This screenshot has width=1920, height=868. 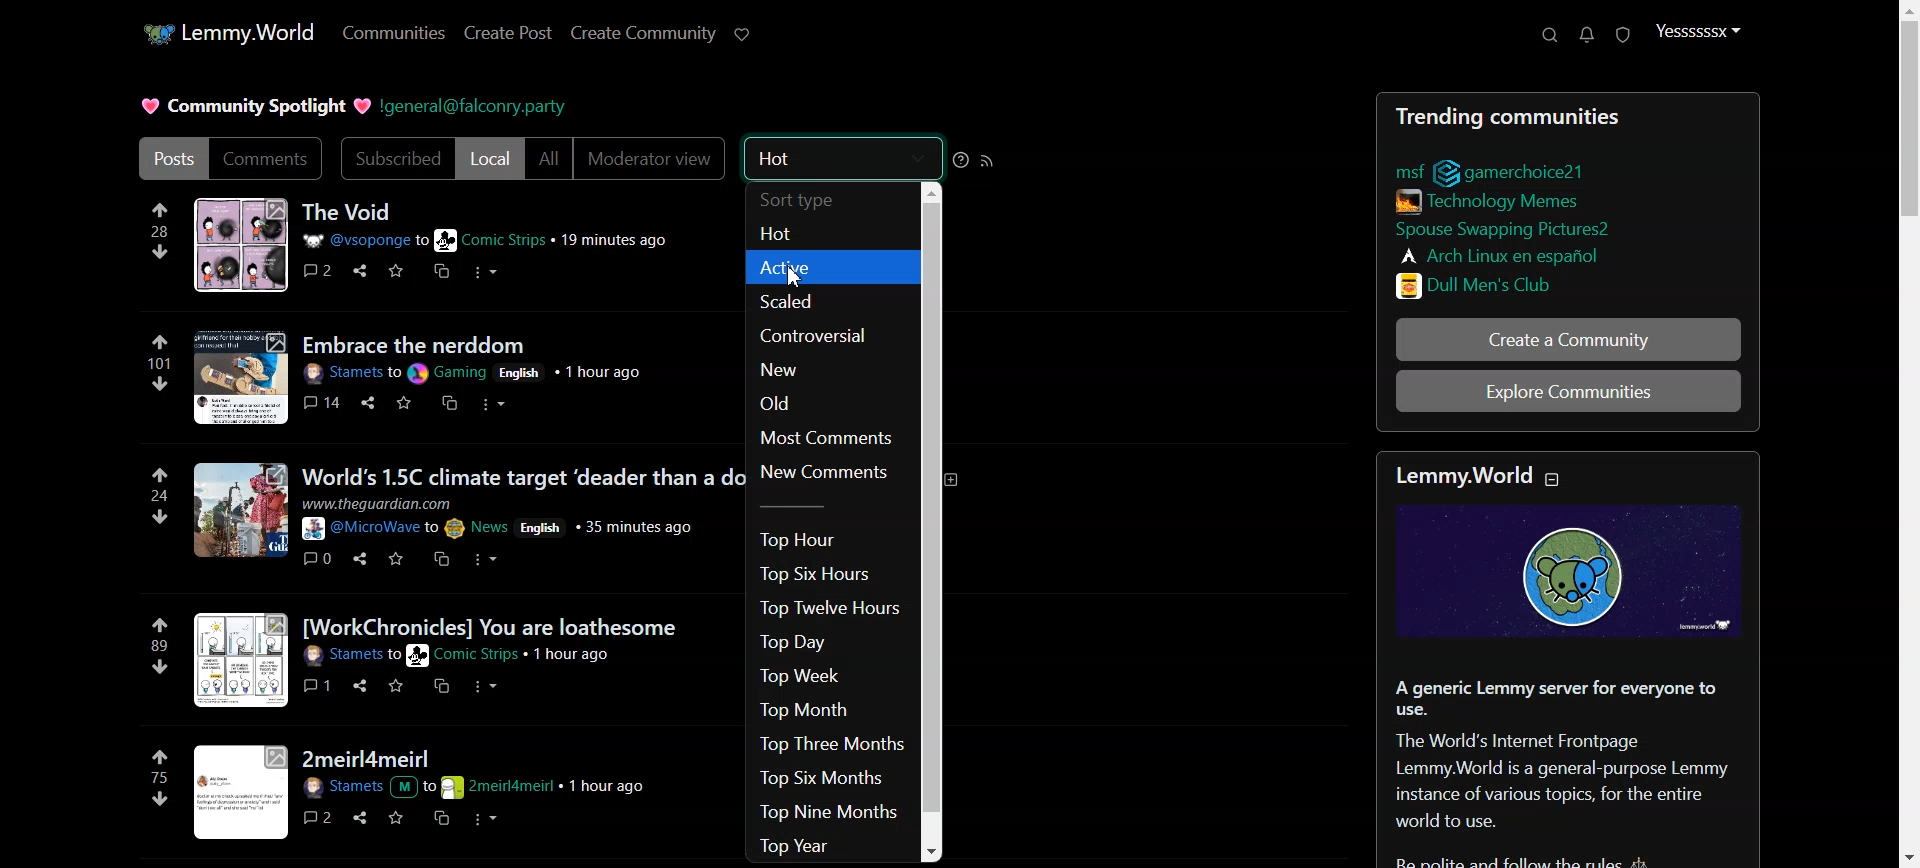 I want to click on Top Six Months, so click(x=823, y=776).